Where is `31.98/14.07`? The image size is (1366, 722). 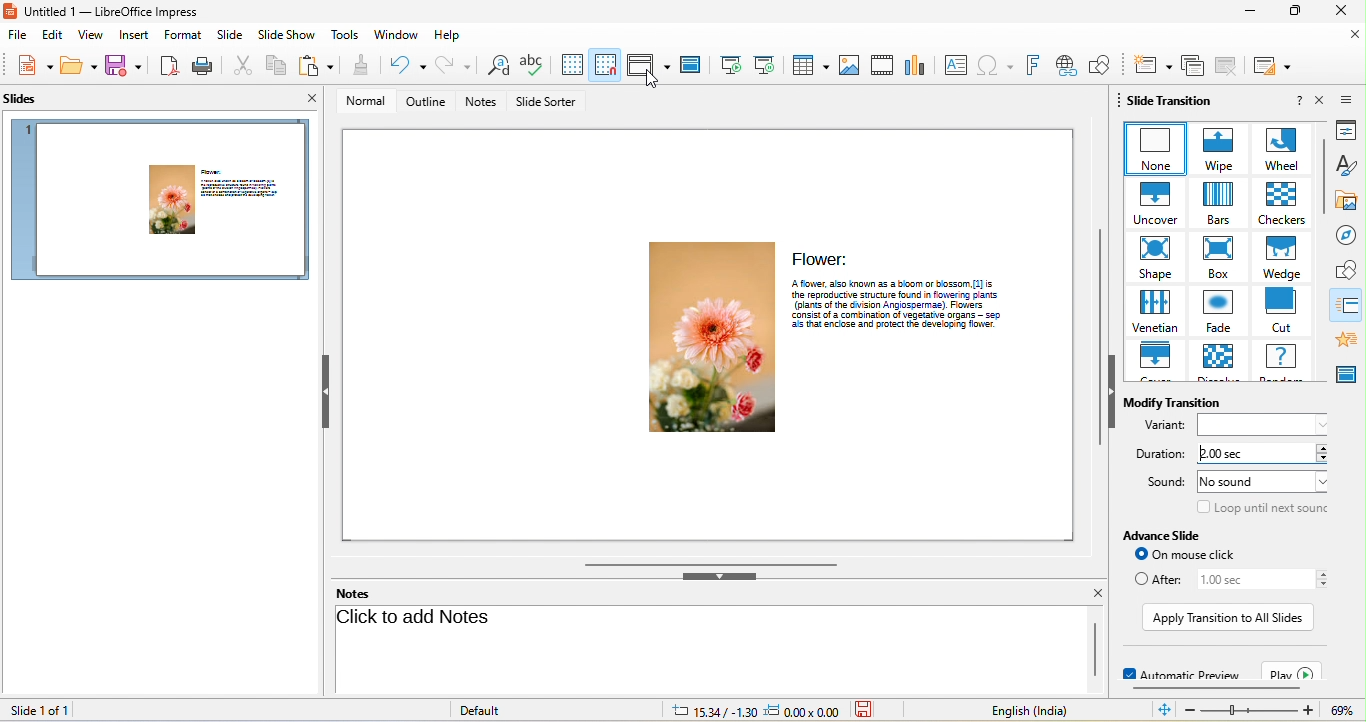 31.98/14.07 is located at coordinates (714, 711).